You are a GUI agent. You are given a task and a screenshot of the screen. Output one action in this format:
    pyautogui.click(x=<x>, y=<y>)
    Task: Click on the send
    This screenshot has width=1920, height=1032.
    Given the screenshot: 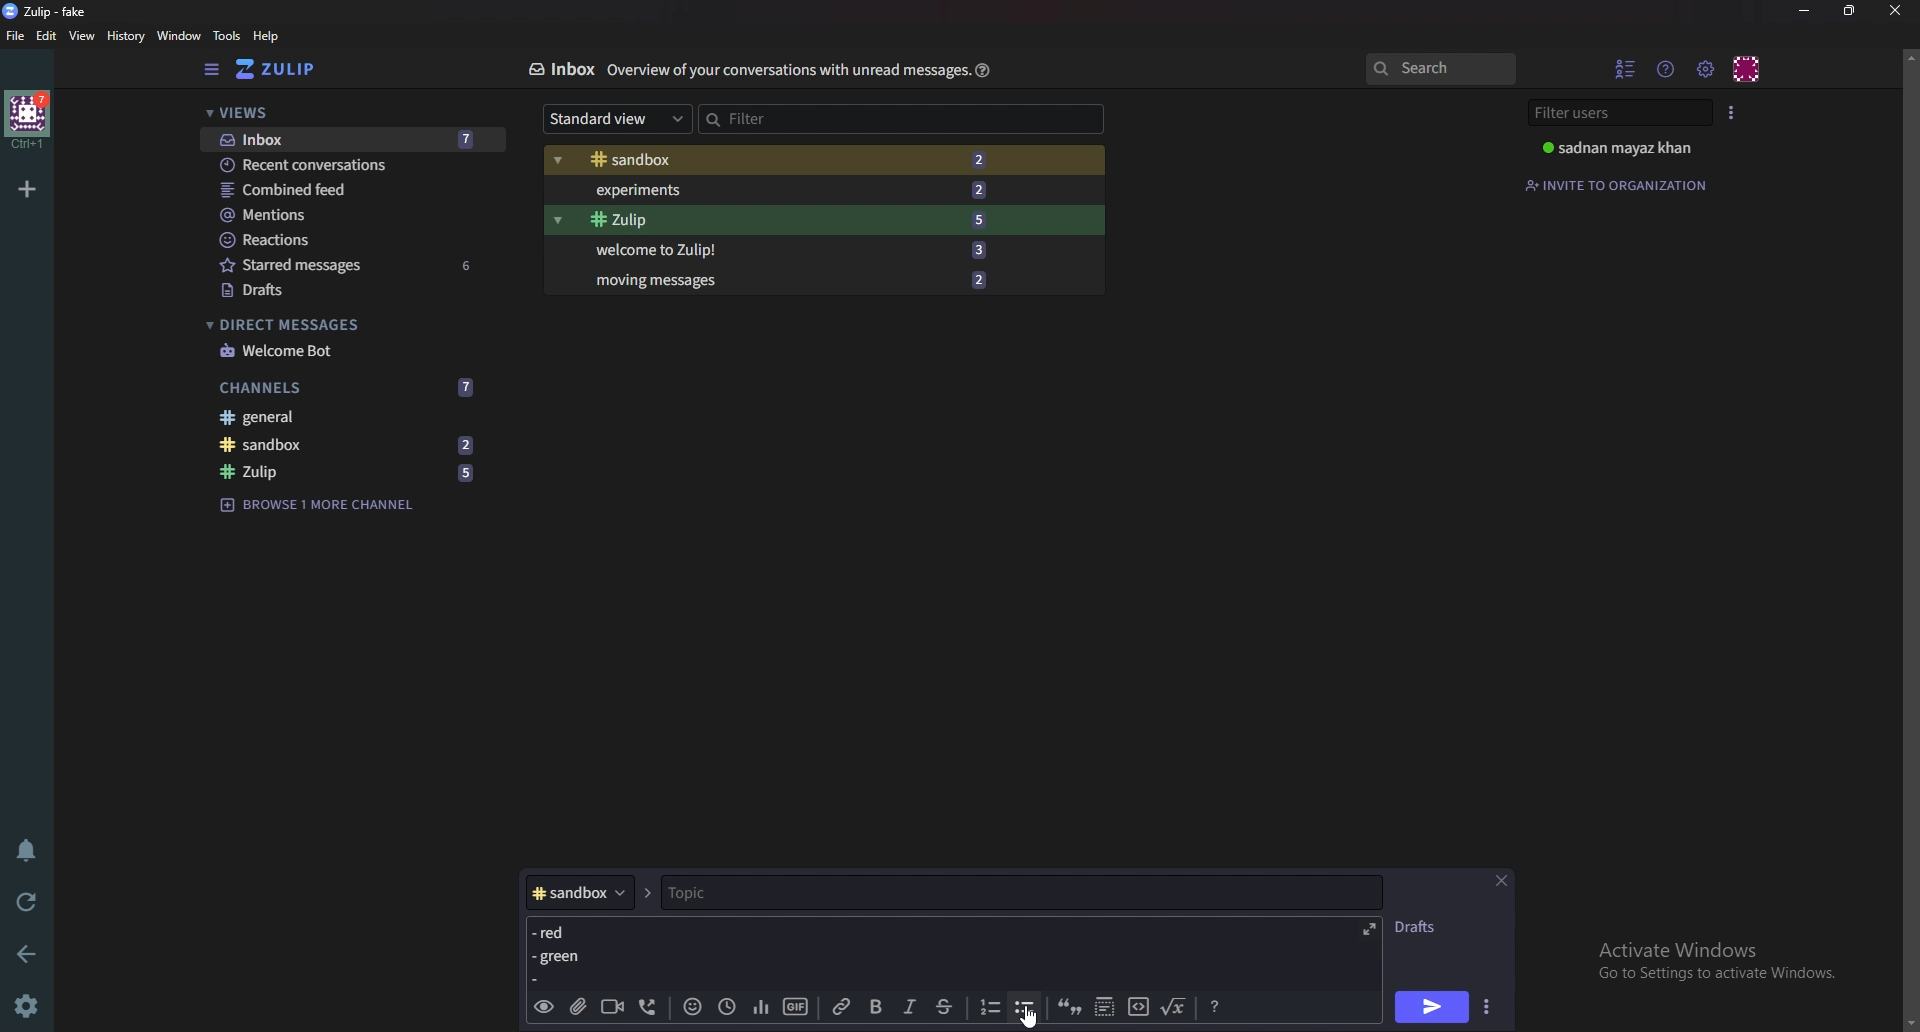 What is the action you would take?
    pyautogui.click(x=1429, y=1009)
    